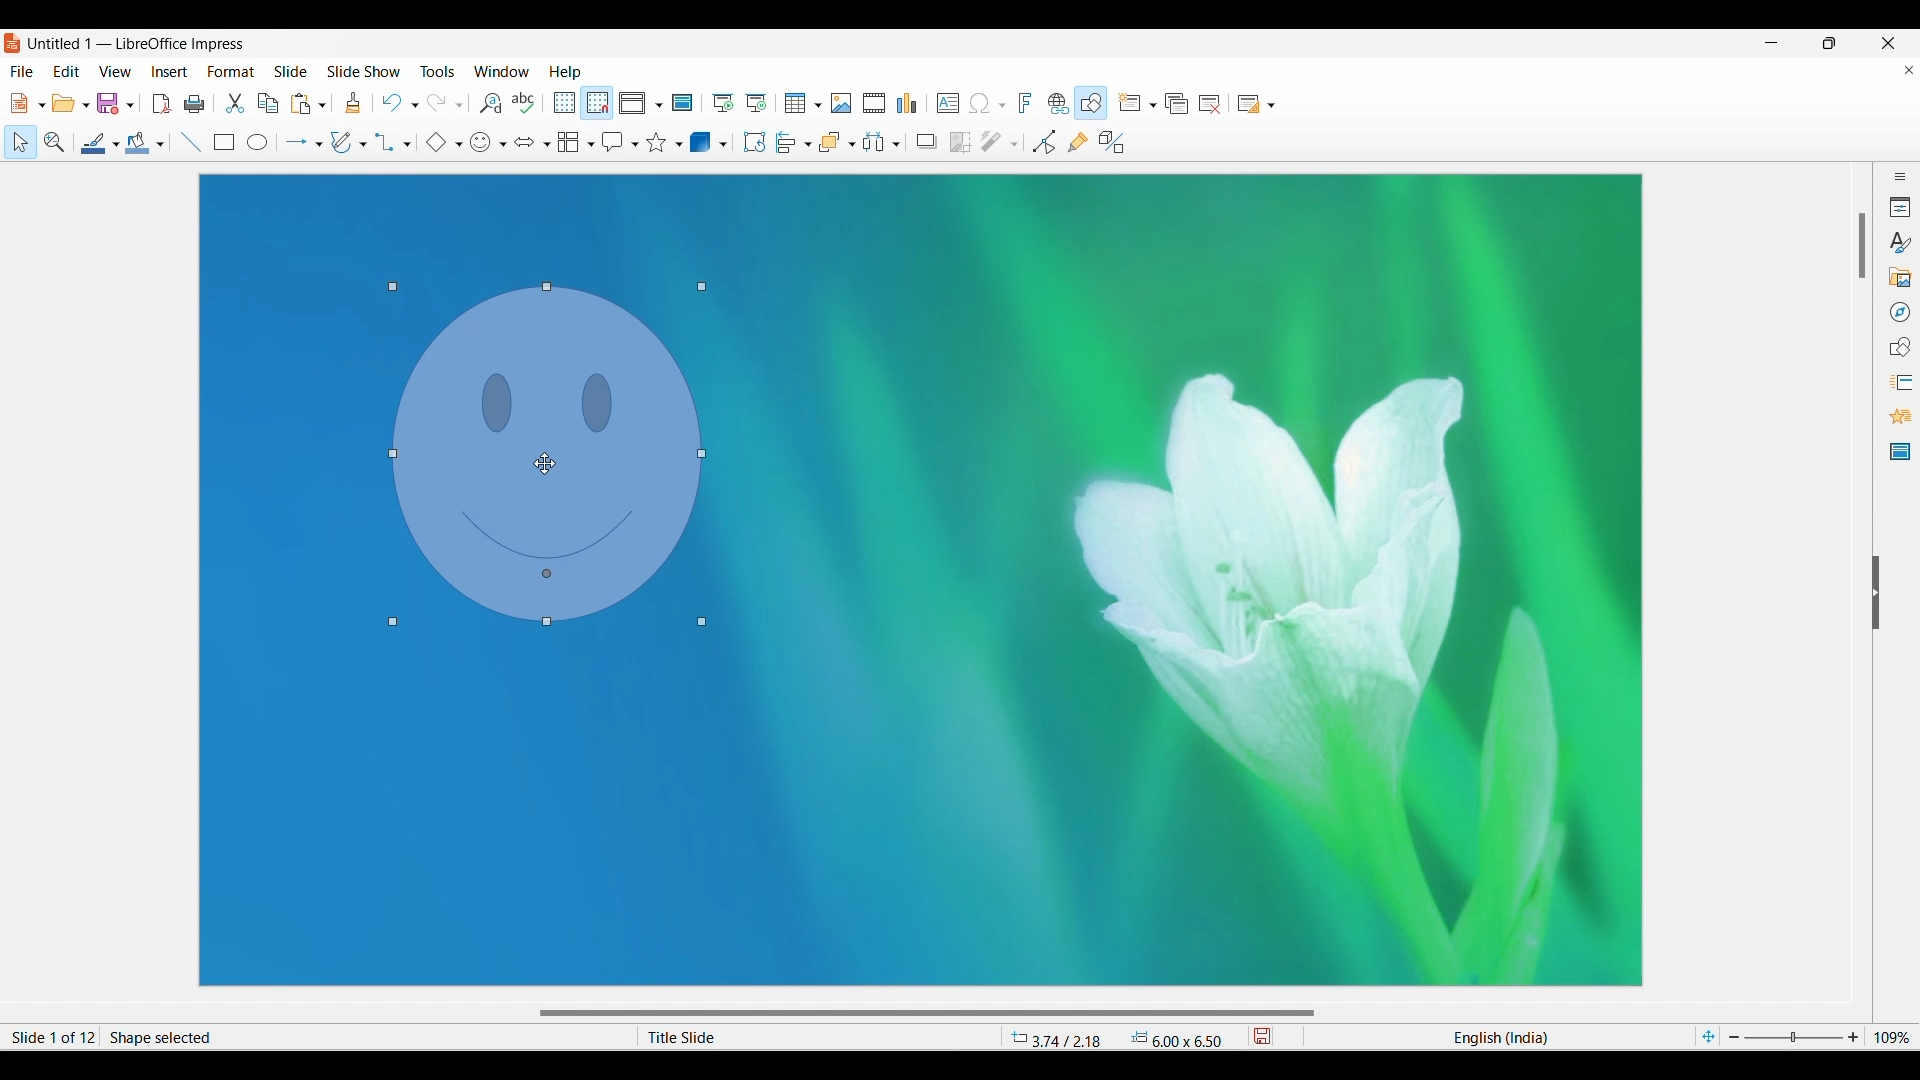  Describe the element at coordinates (297, 142) in the screenshot. I see `Selected arrow` at that location.